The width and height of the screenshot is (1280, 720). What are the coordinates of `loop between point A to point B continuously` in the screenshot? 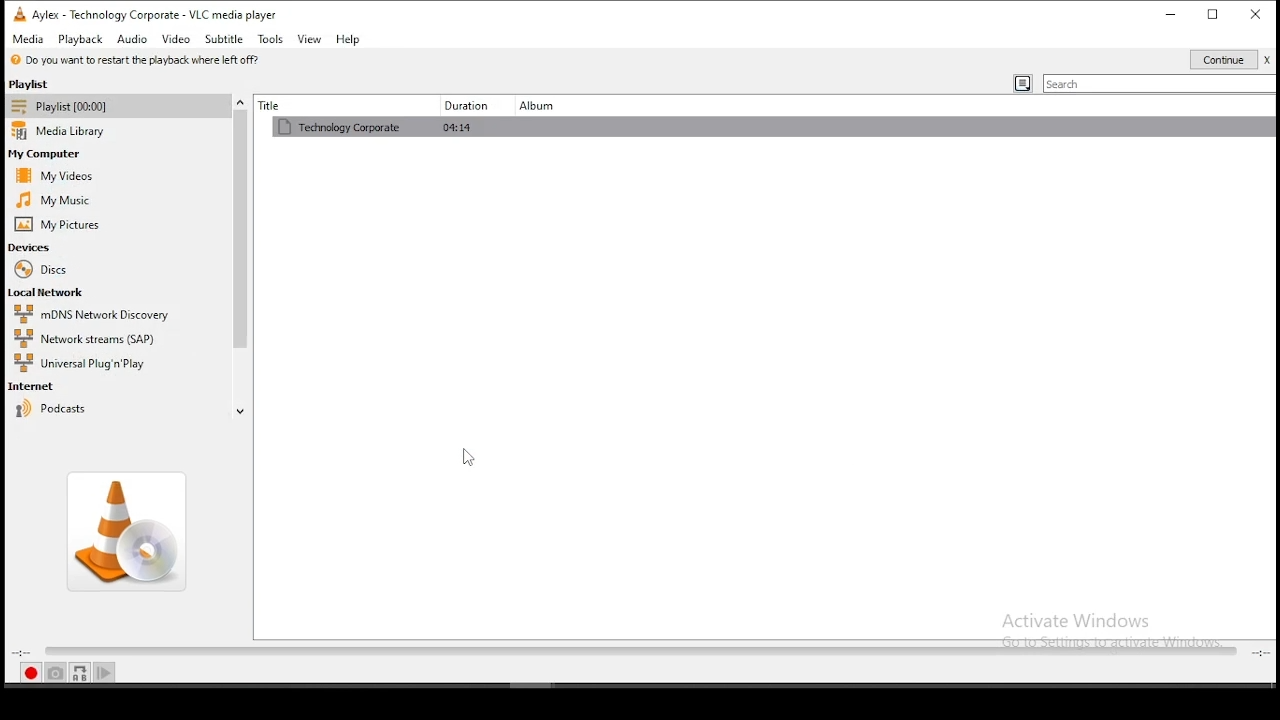 It's located at (79, 672).